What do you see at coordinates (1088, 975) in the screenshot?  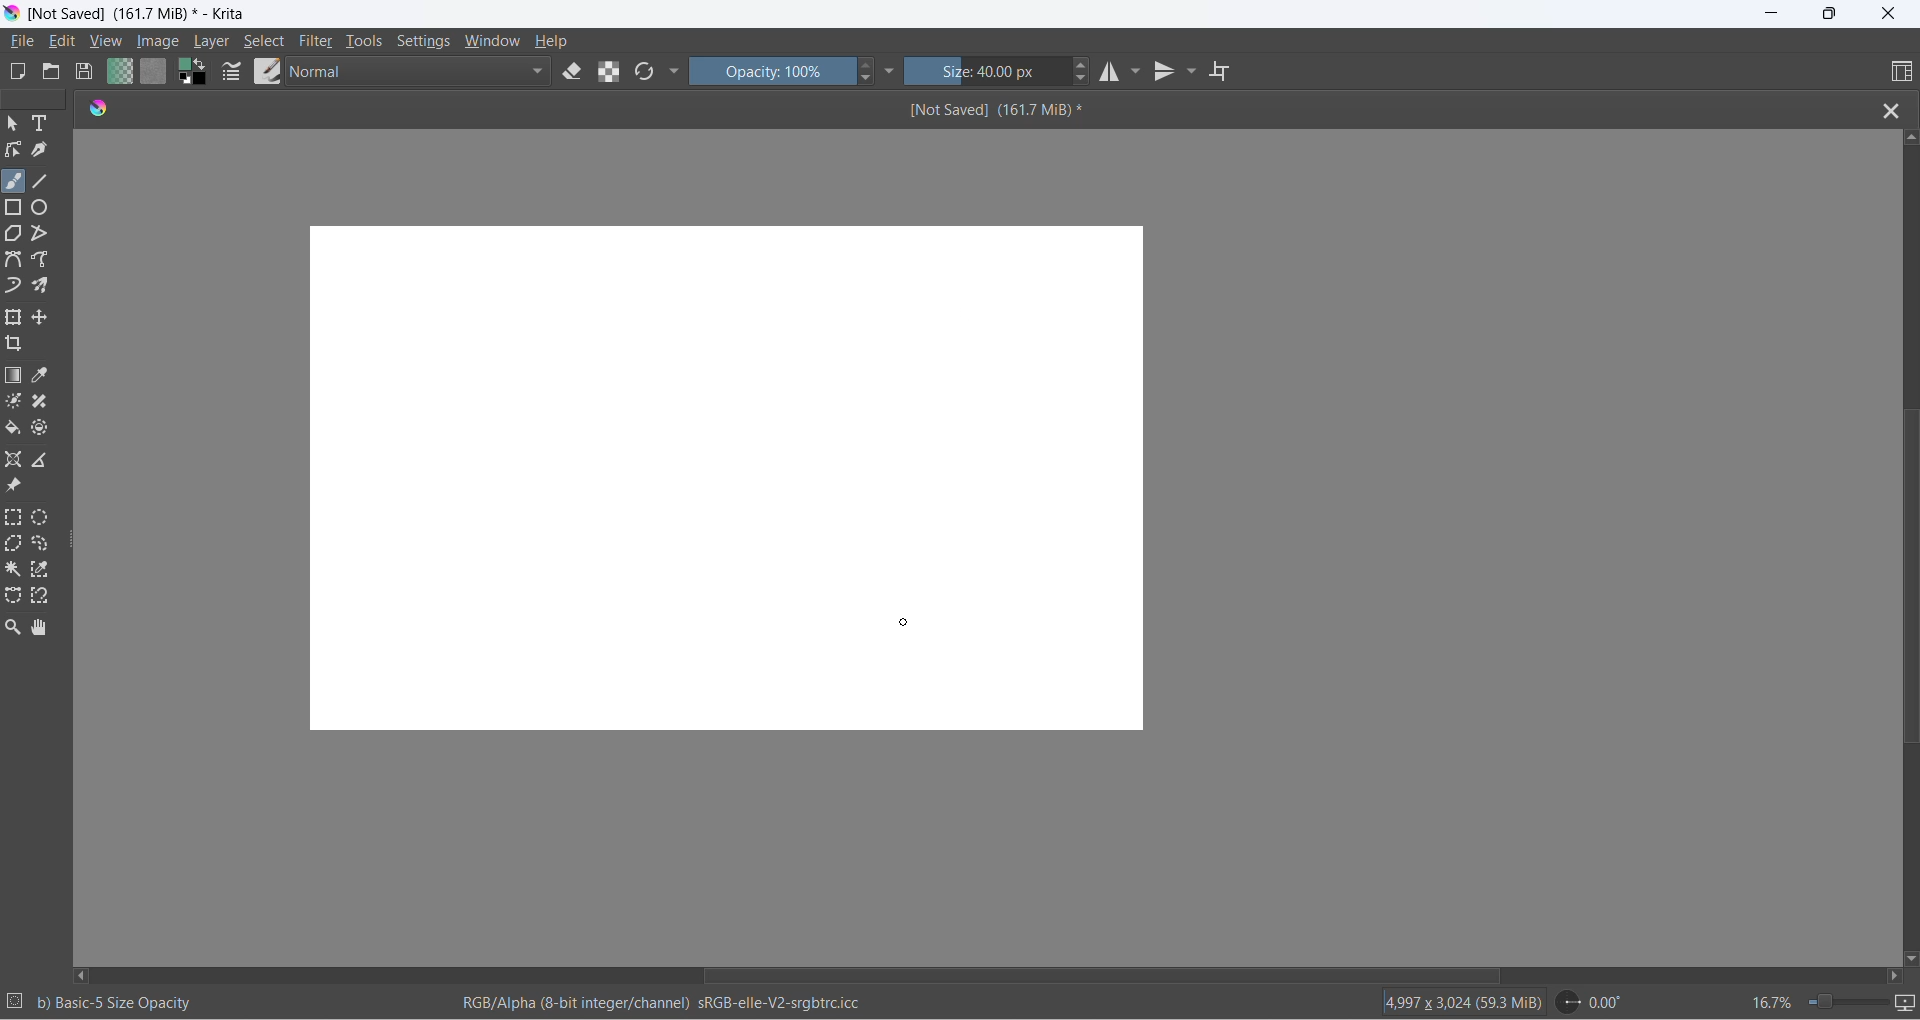 I see `horizontal scroll bar` at bounding box center [1088, 975].